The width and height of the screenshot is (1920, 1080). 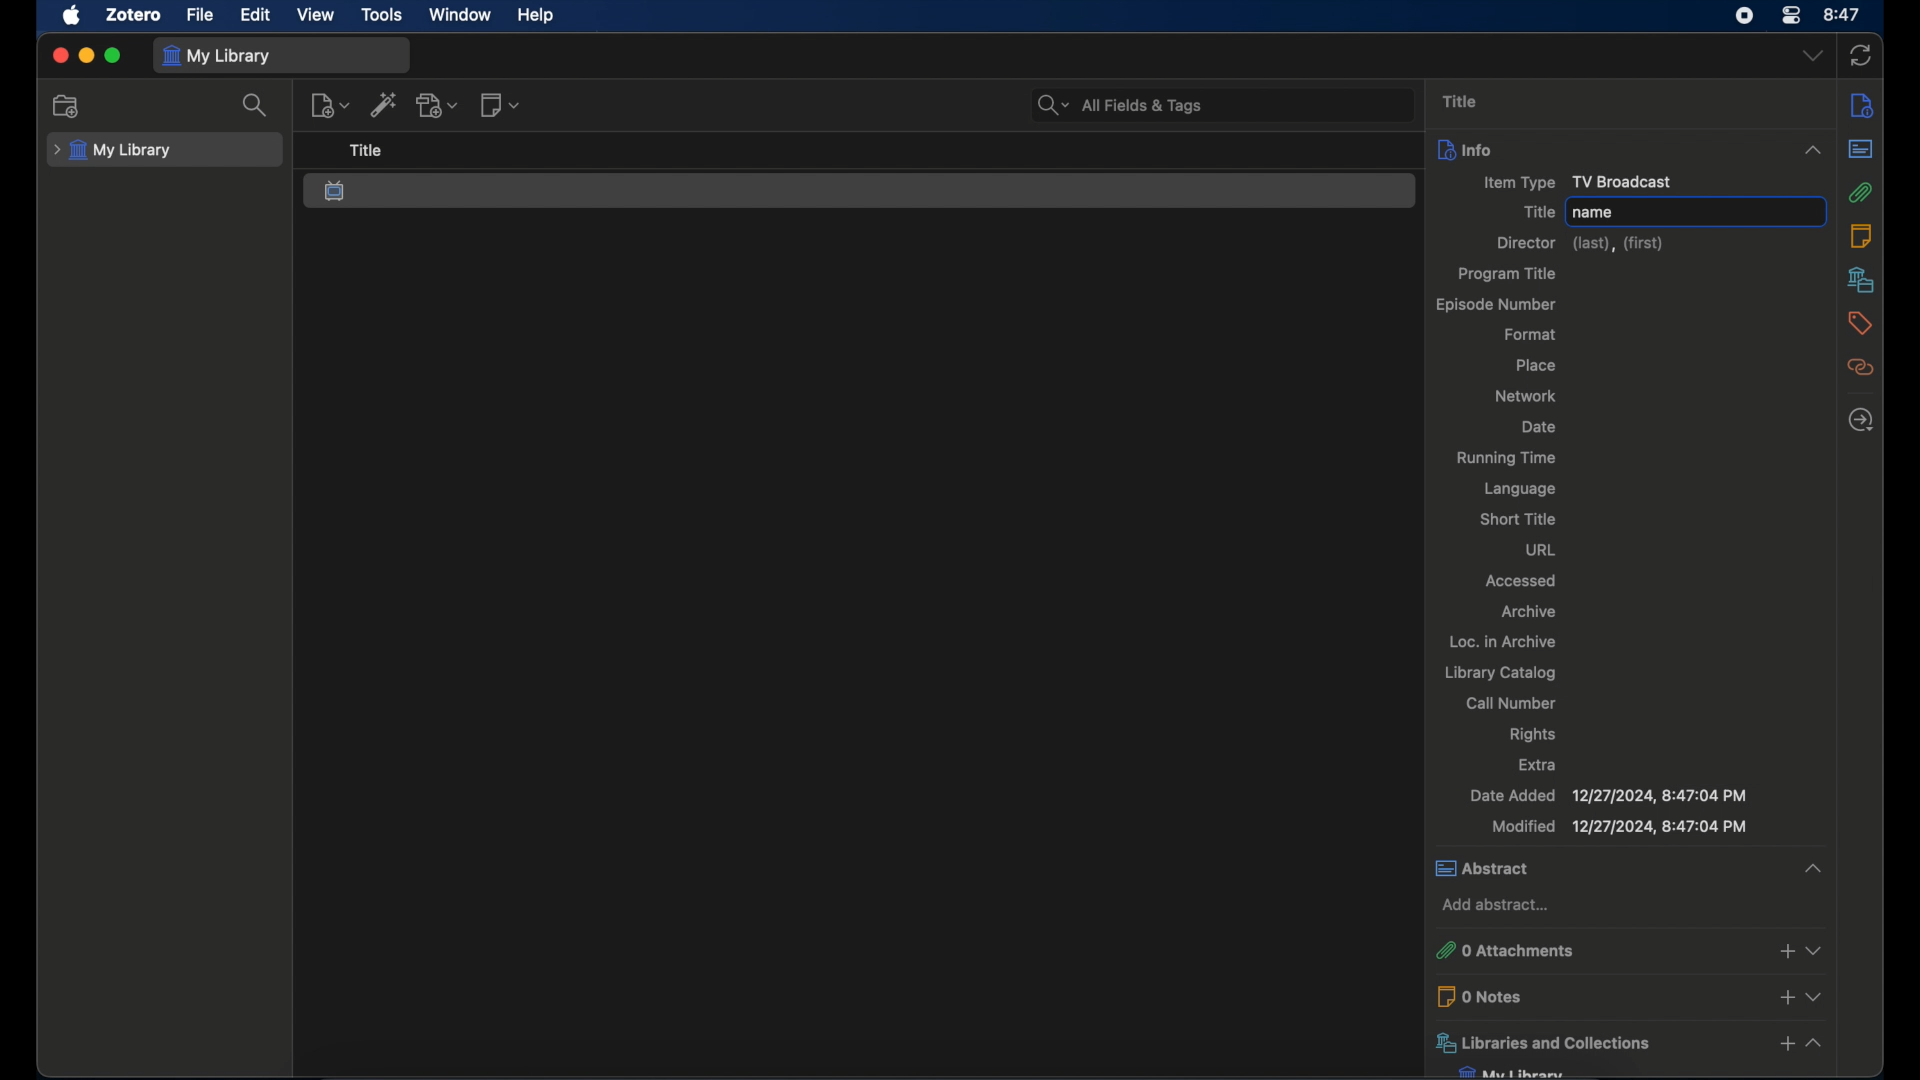 I want to click on info, so click(x=1864, y=104).